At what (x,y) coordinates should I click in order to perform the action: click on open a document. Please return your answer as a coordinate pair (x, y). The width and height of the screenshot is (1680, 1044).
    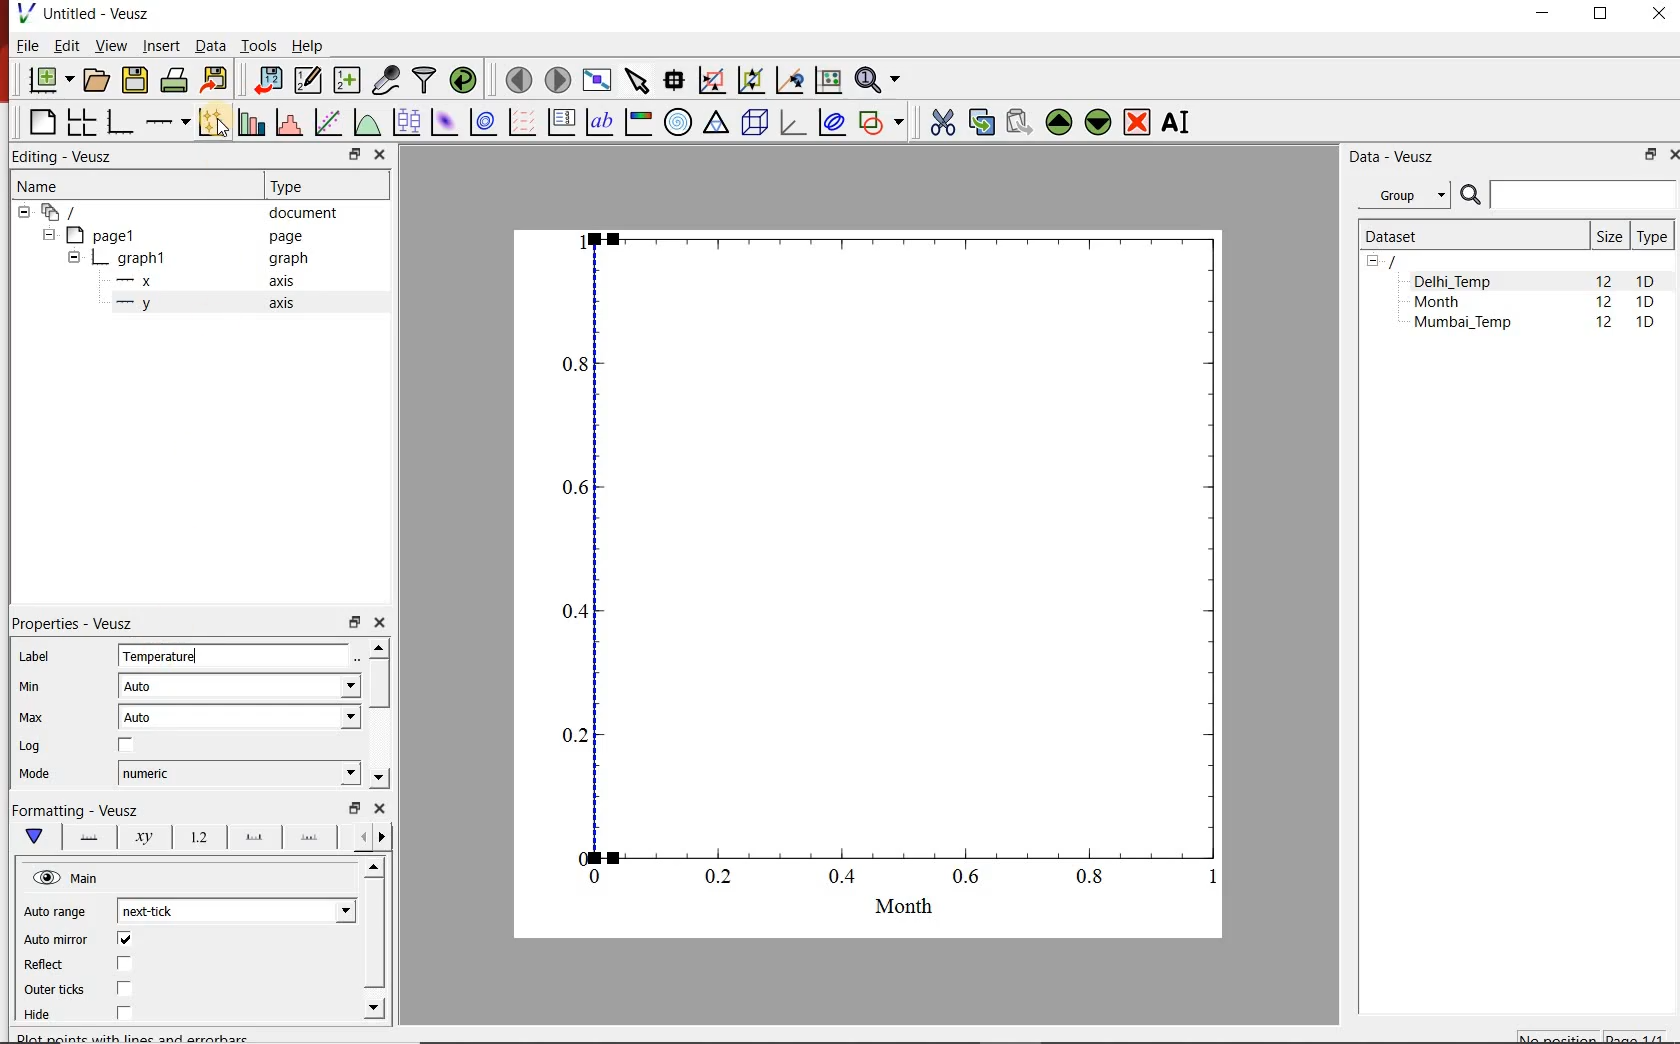
    Looking at the image, I should click on (95, 81).